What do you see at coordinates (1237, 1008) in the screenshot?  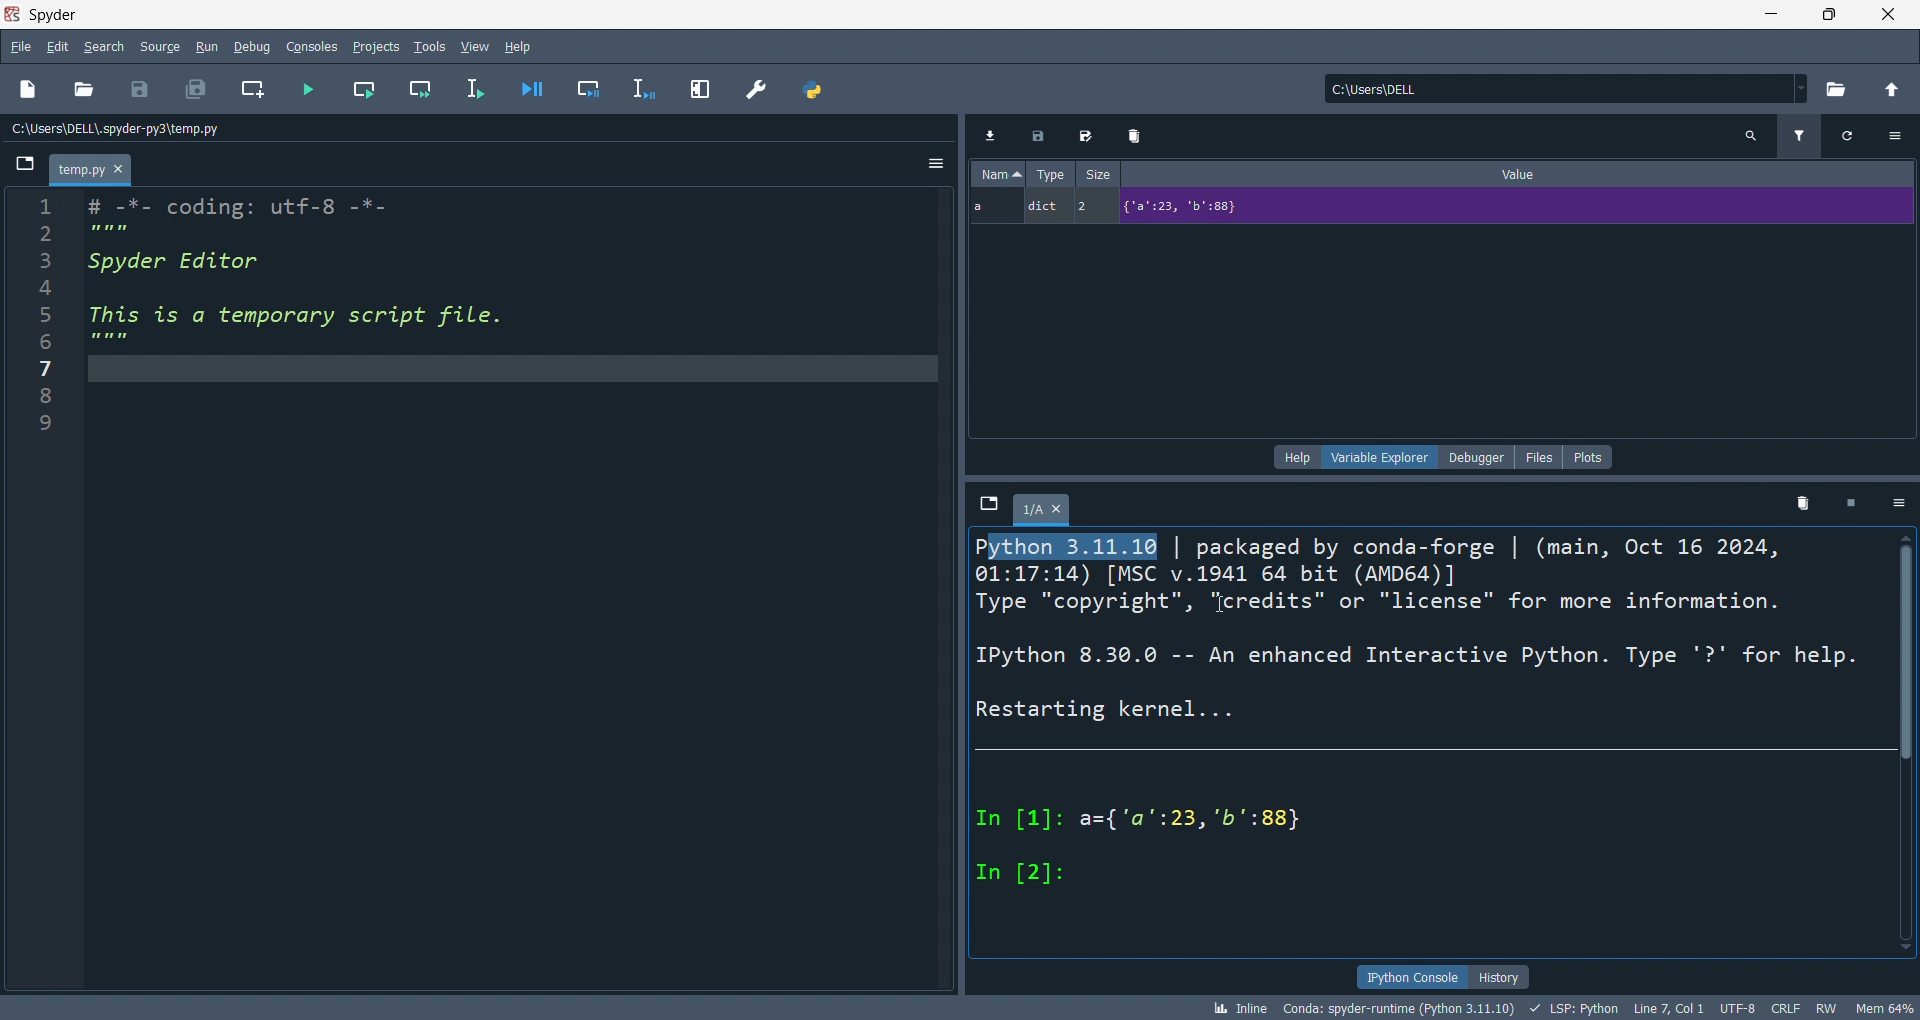 I see `inline` at bounding box center [1237, 1008].